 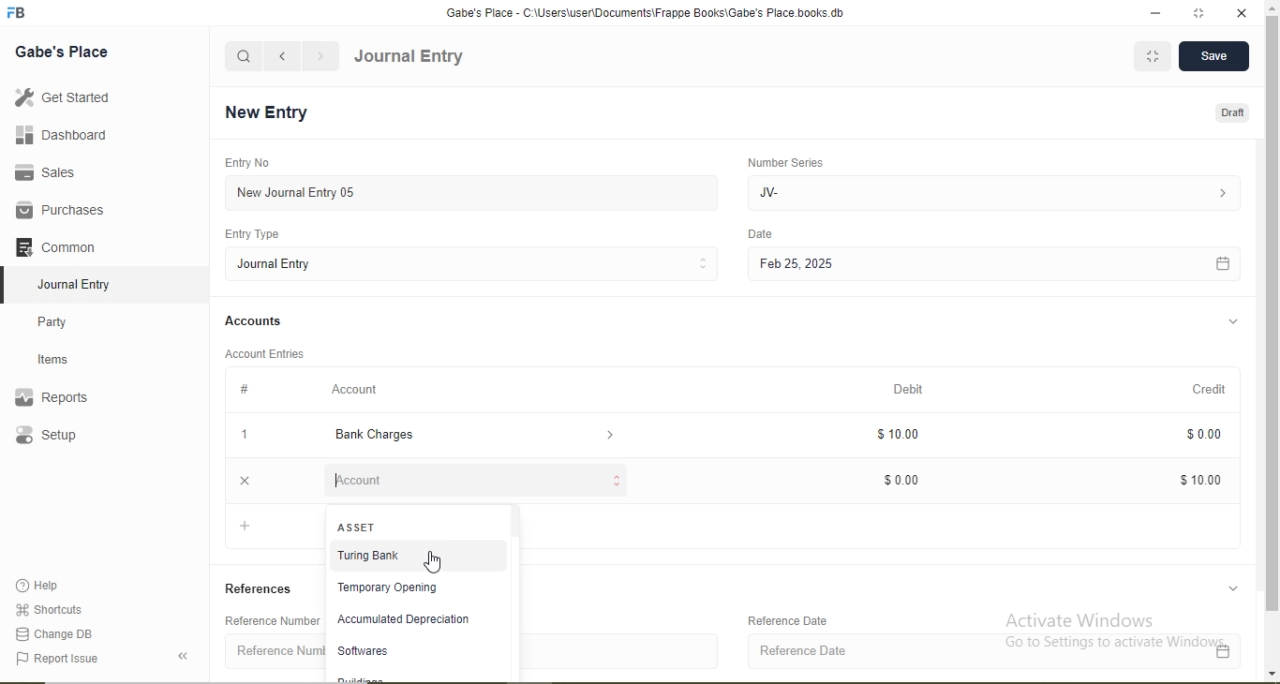 What do you see at coordinates (55, 136) in the screenshot?
I see `Dashboard` at bounding box center [55, 136].